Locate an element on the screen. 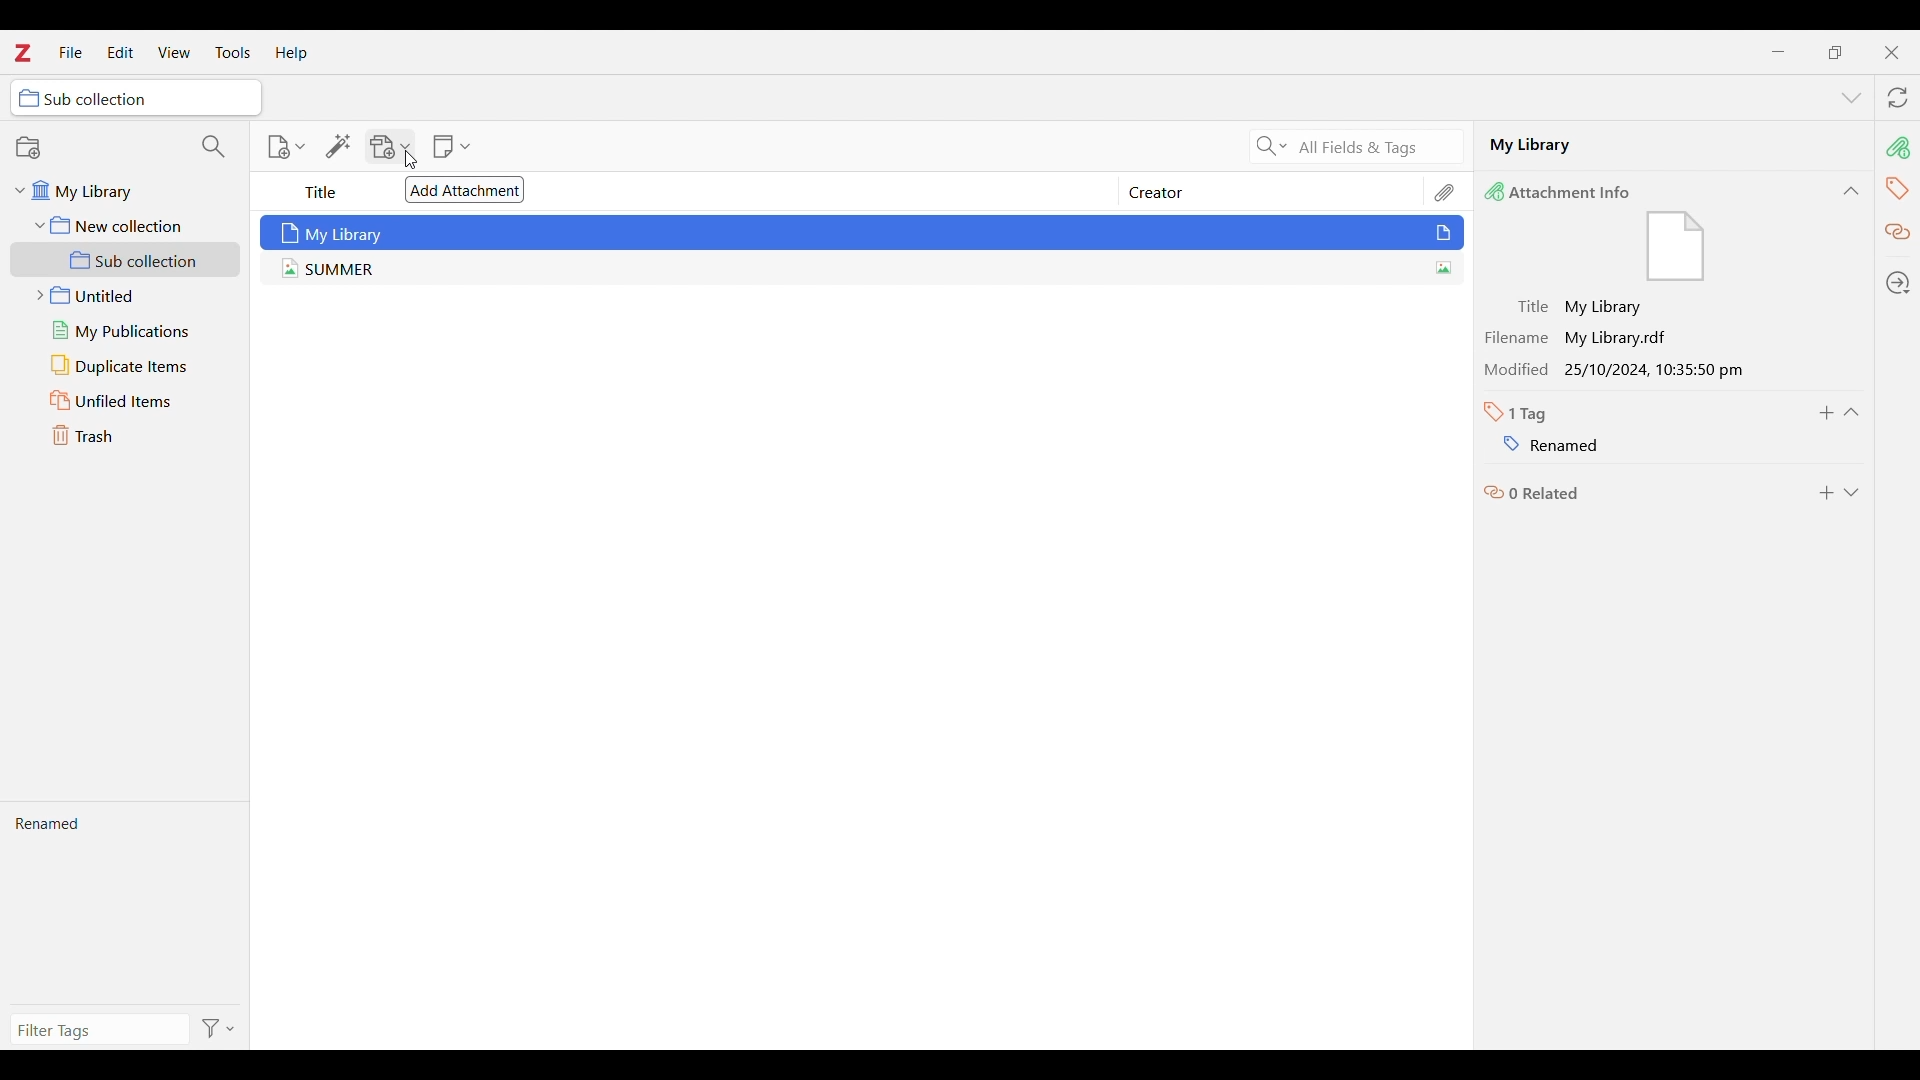 The width and height of the screenshot is (1920, 1080). My library folder is located at coordinates (121, 195).